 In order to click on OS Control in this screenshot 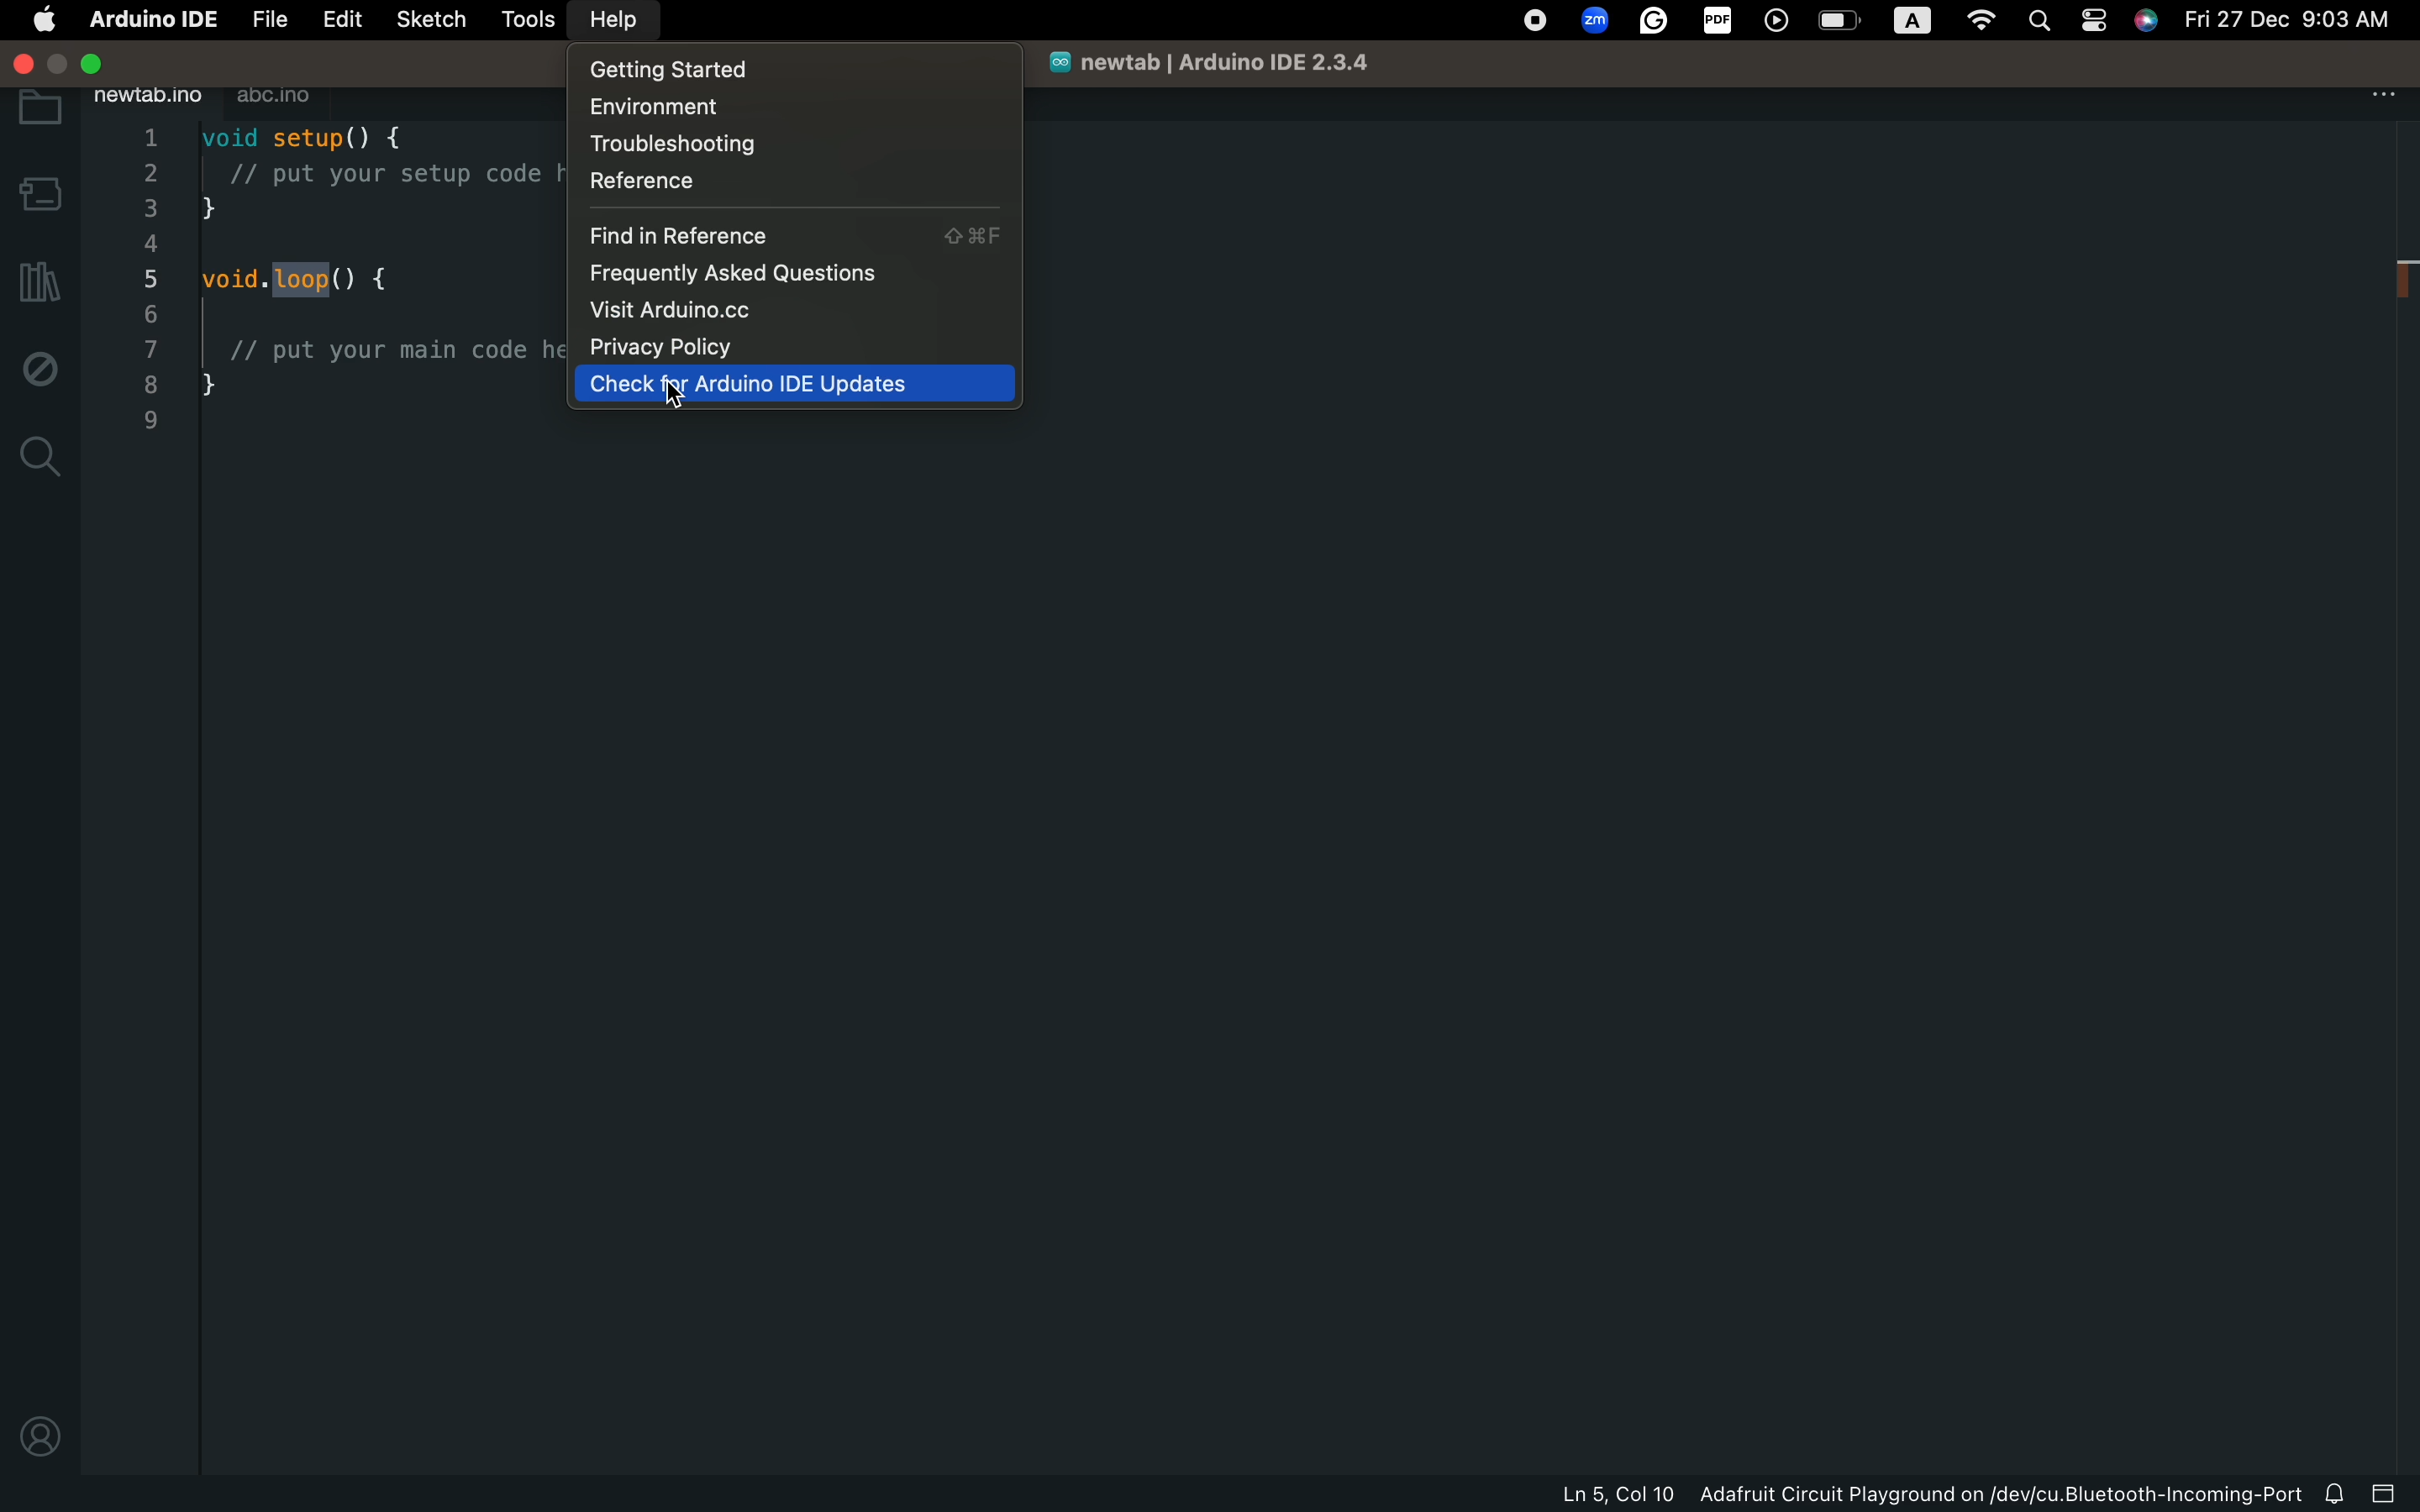, I will do `click(1531, 21)`.